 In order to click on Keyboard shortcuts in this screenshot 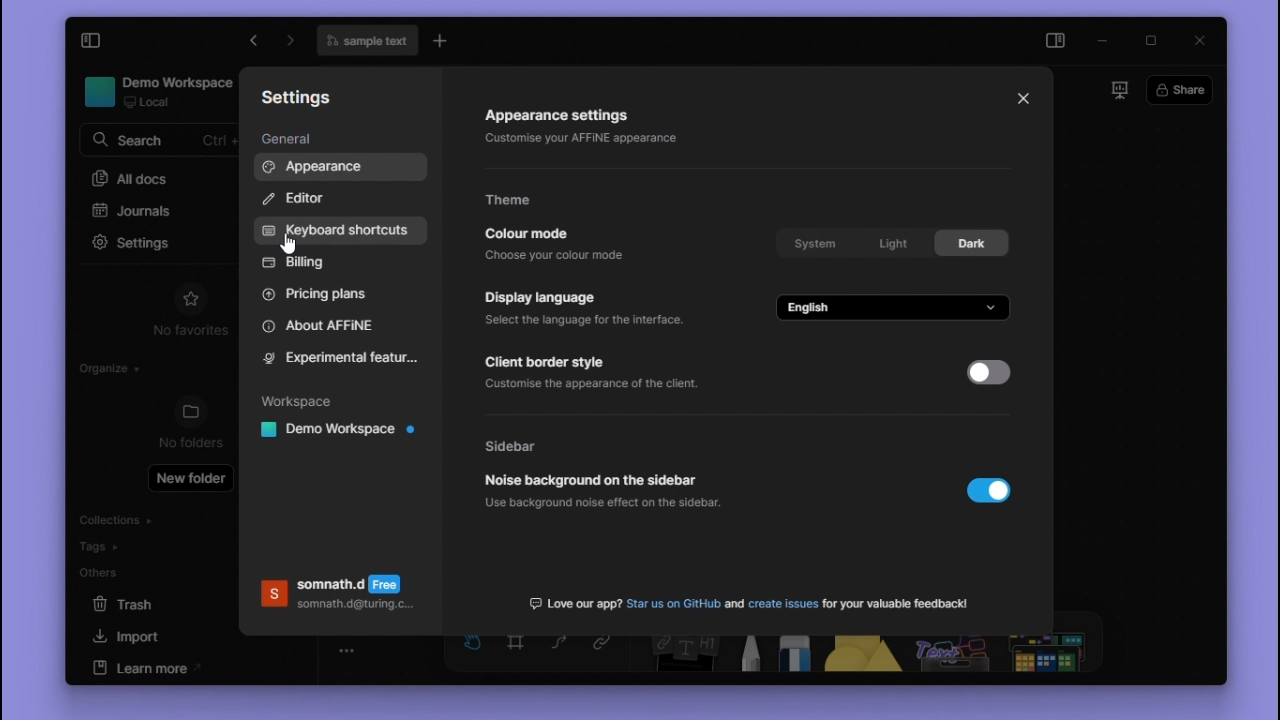, I will do `click(337, 233)`.